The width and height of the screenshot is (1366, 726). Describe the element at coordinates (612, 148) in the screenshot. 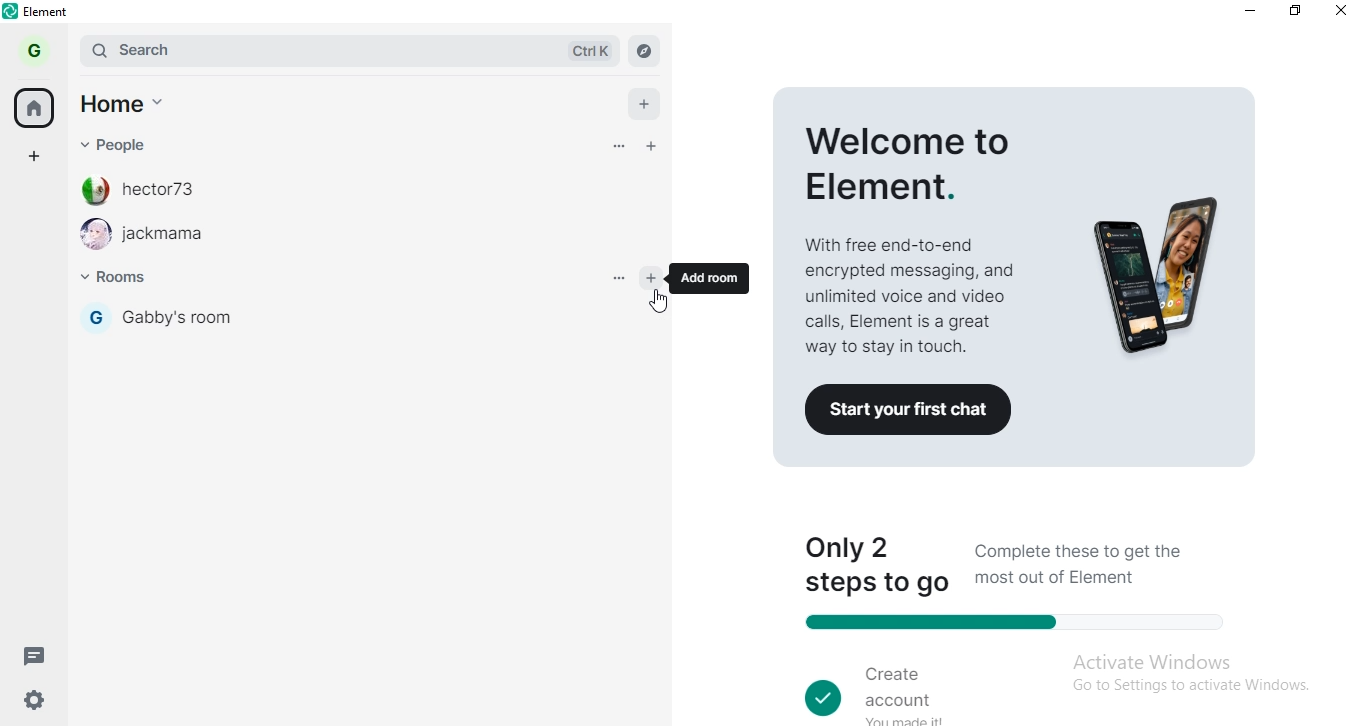

I see `options` at that location.